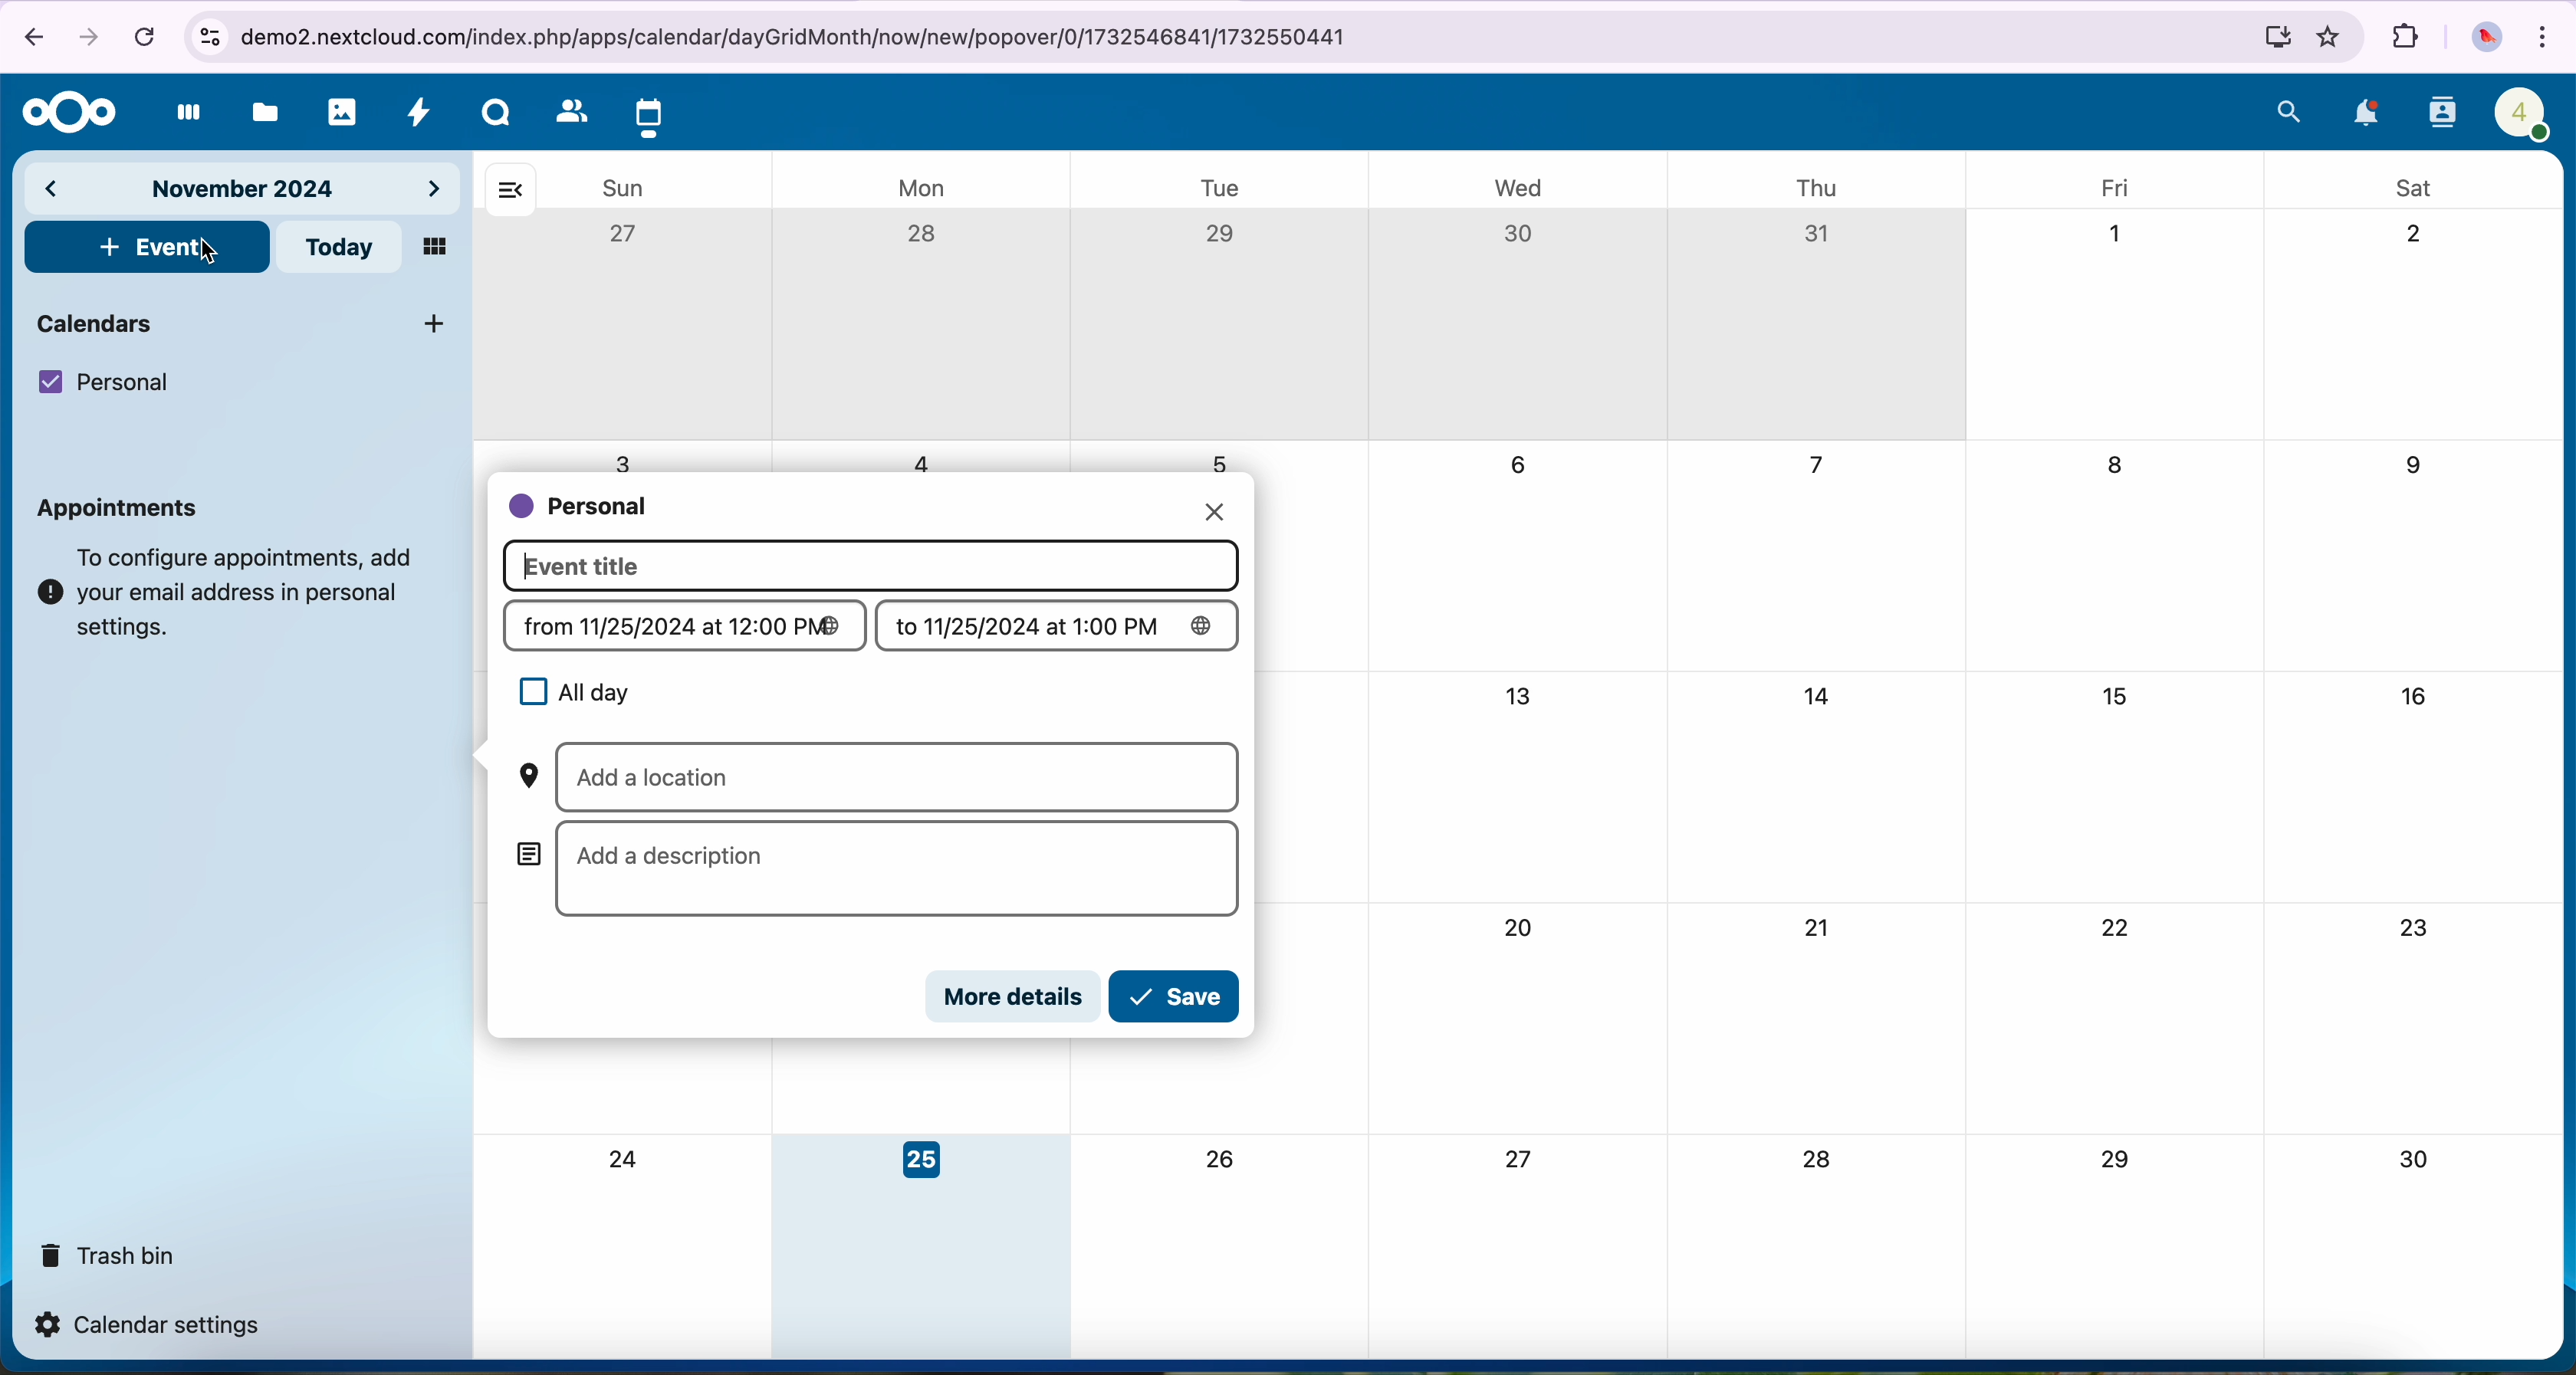 This screenshot has width=2576, height=1375. Describe the element at coordinates (1214, 184) in the screenshot. I see `tue` at that location.